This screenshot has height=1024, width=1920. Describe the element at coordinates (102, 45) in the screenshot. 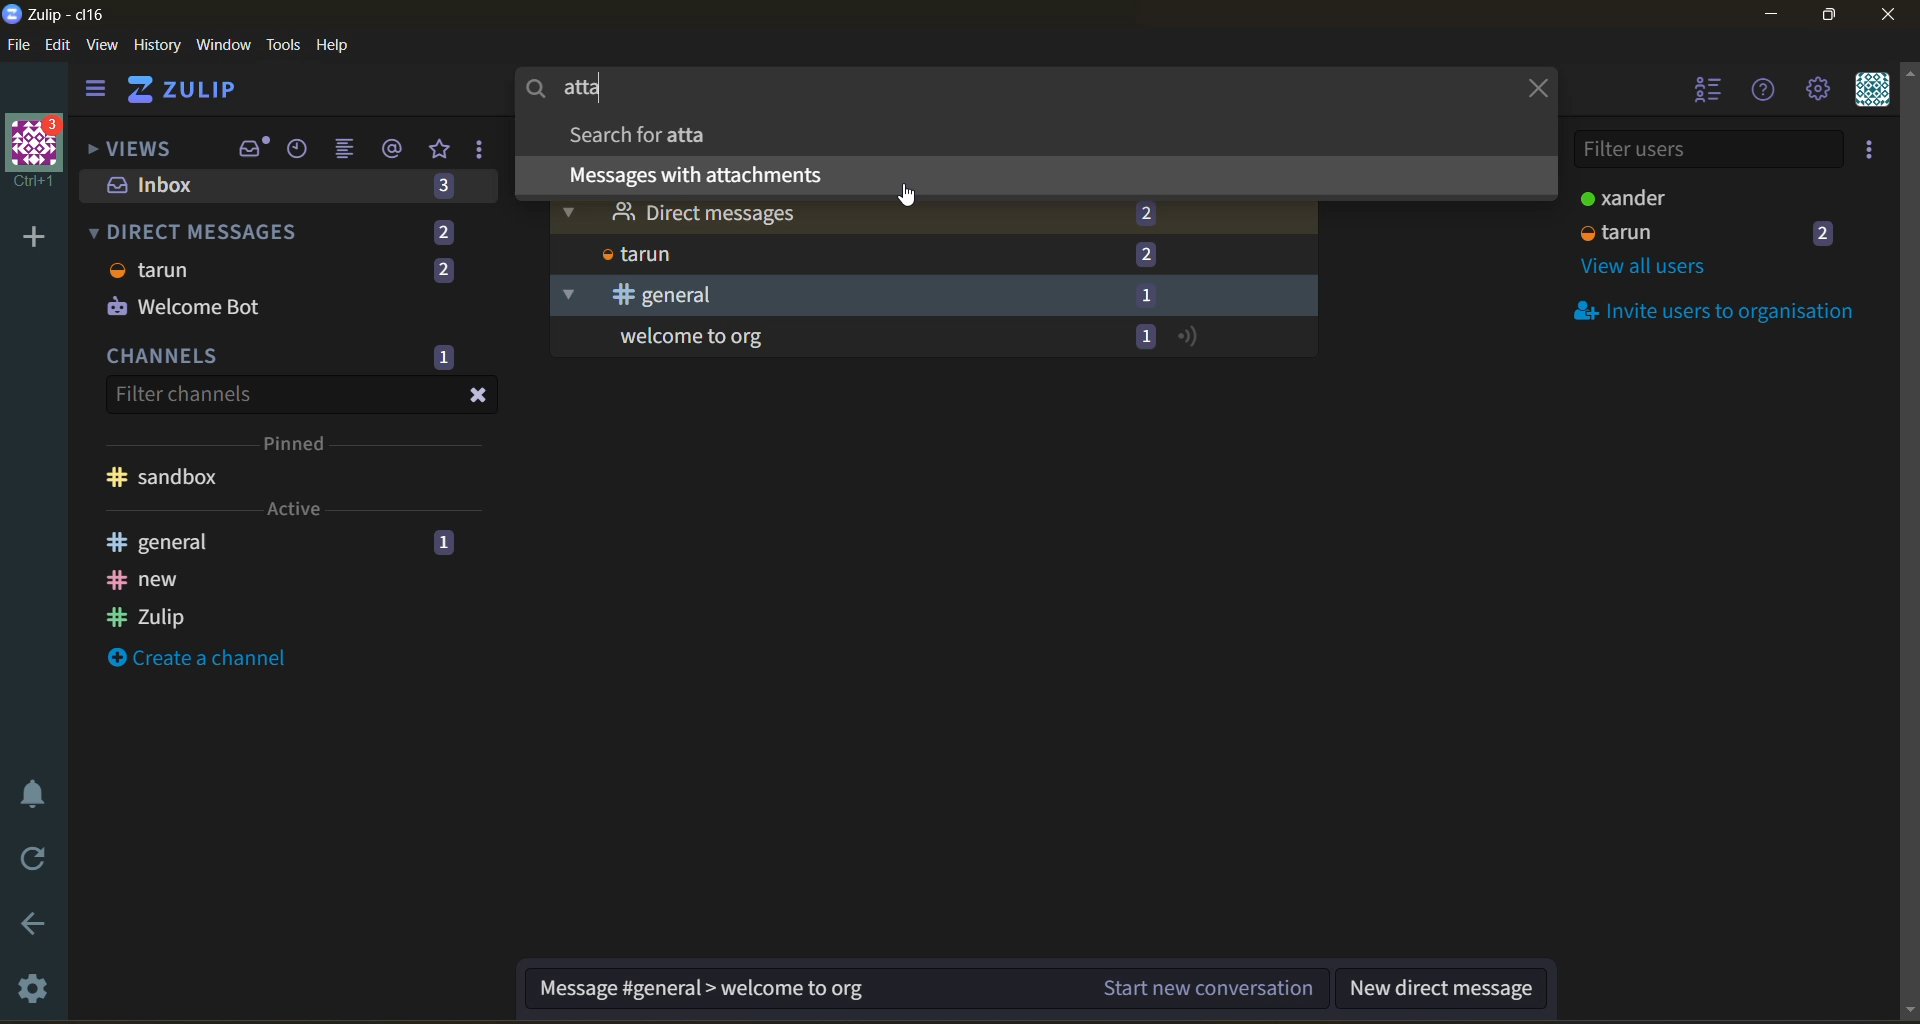

I see `view` at that location.